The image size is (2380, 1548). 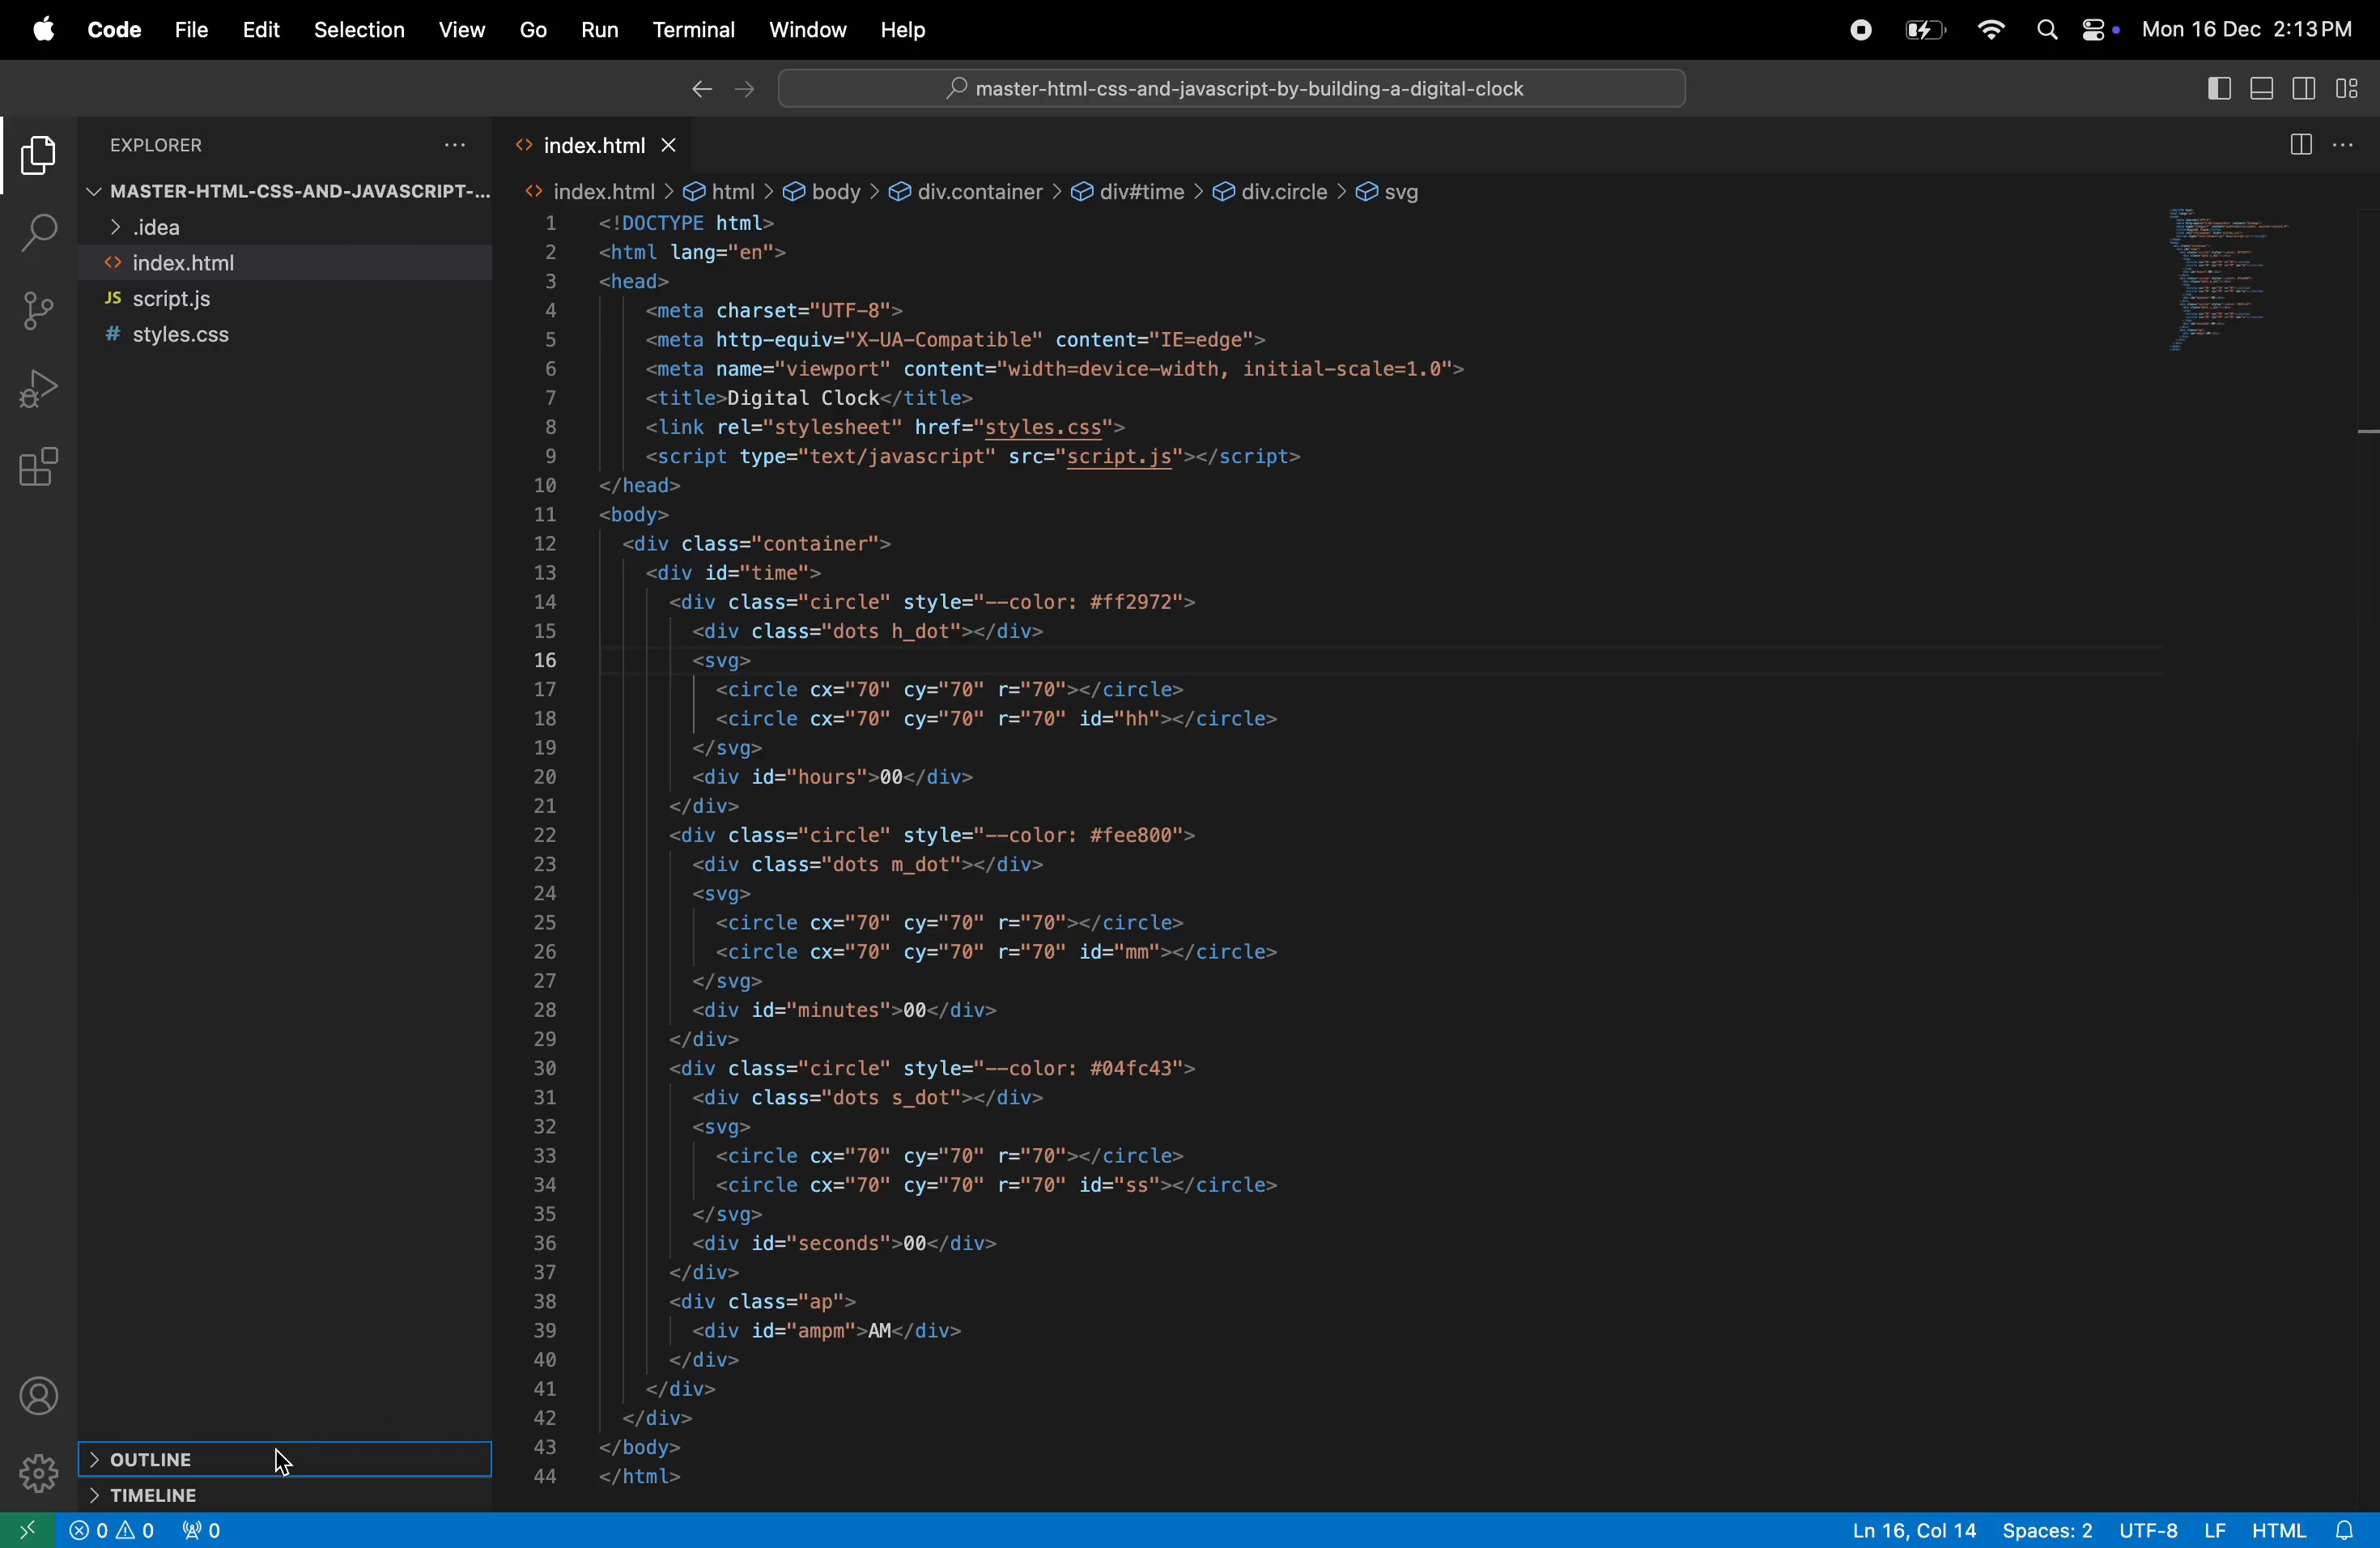 I want to click on utf 8, so click(x=2177, y=1530).